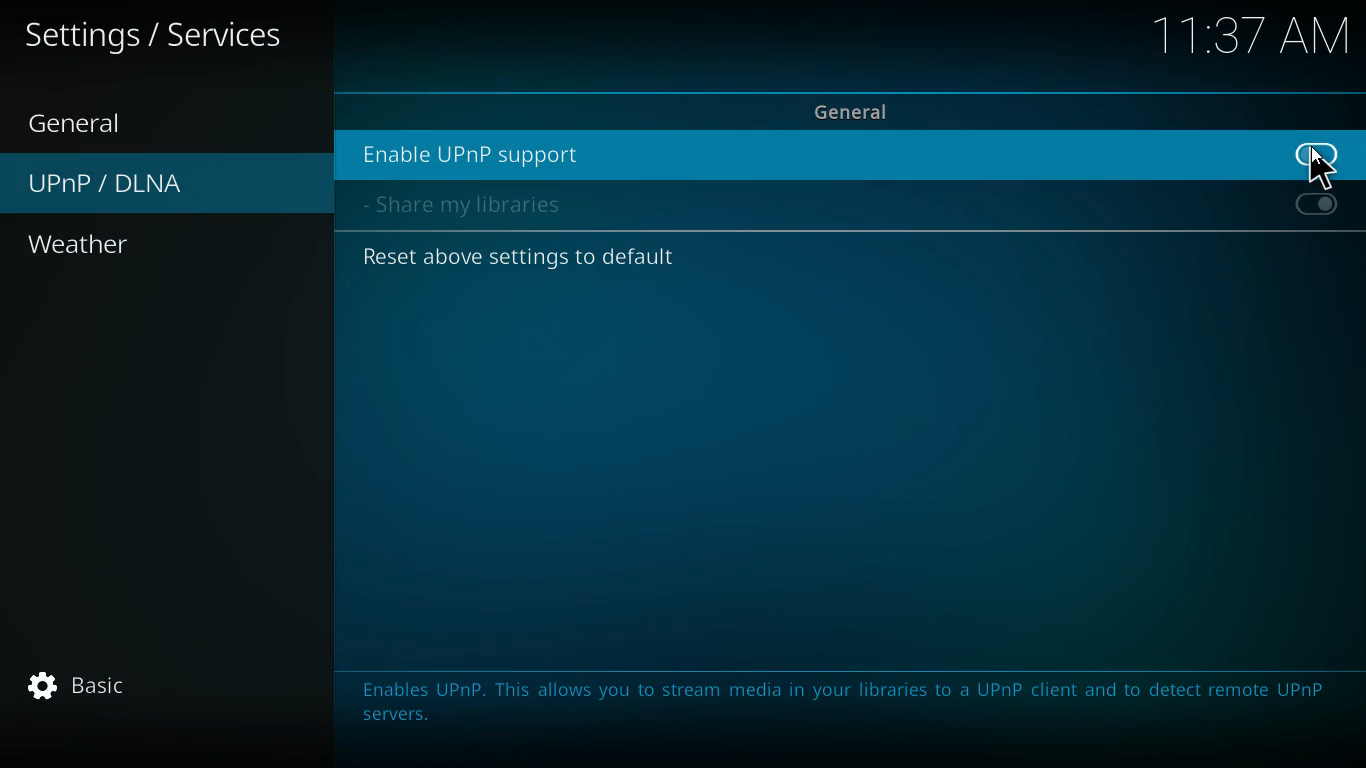 The height and width of the screenshot is (768, 1366). I want to click on enable upnp support, so click(807, 155).